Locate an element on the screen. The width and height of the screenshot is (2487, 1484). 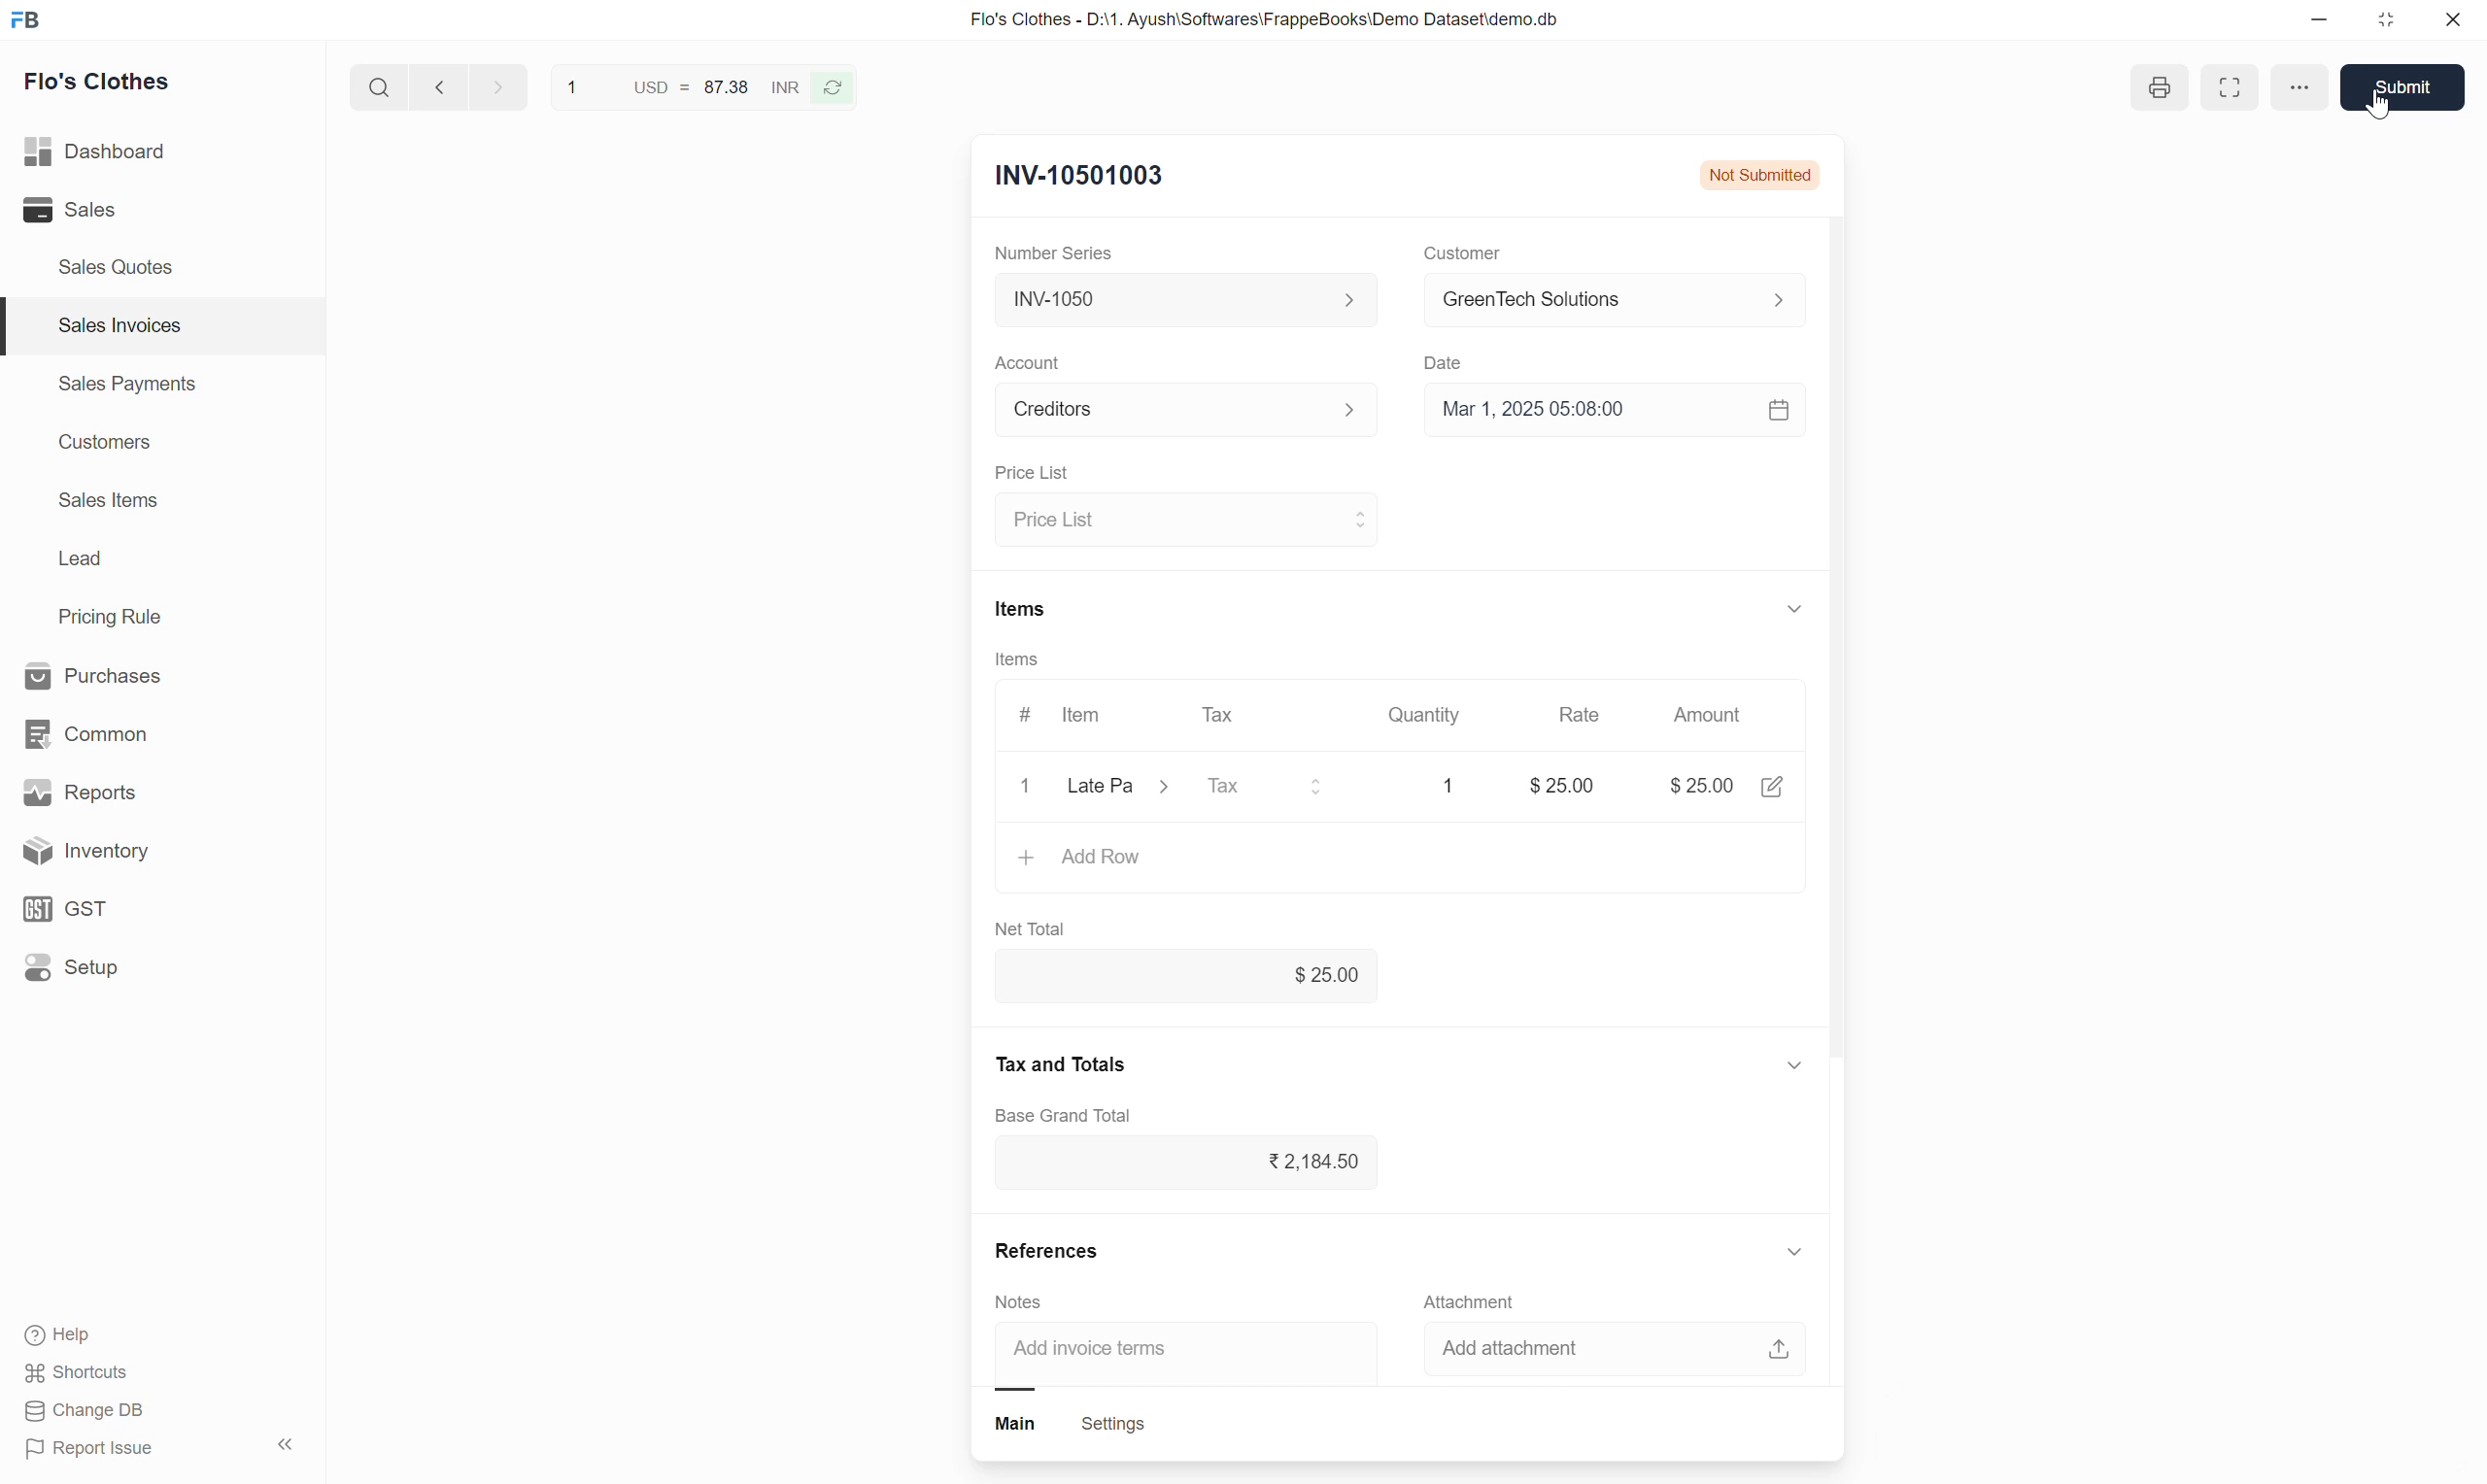
Frappe Book logo is located at coordinates (32, 22).